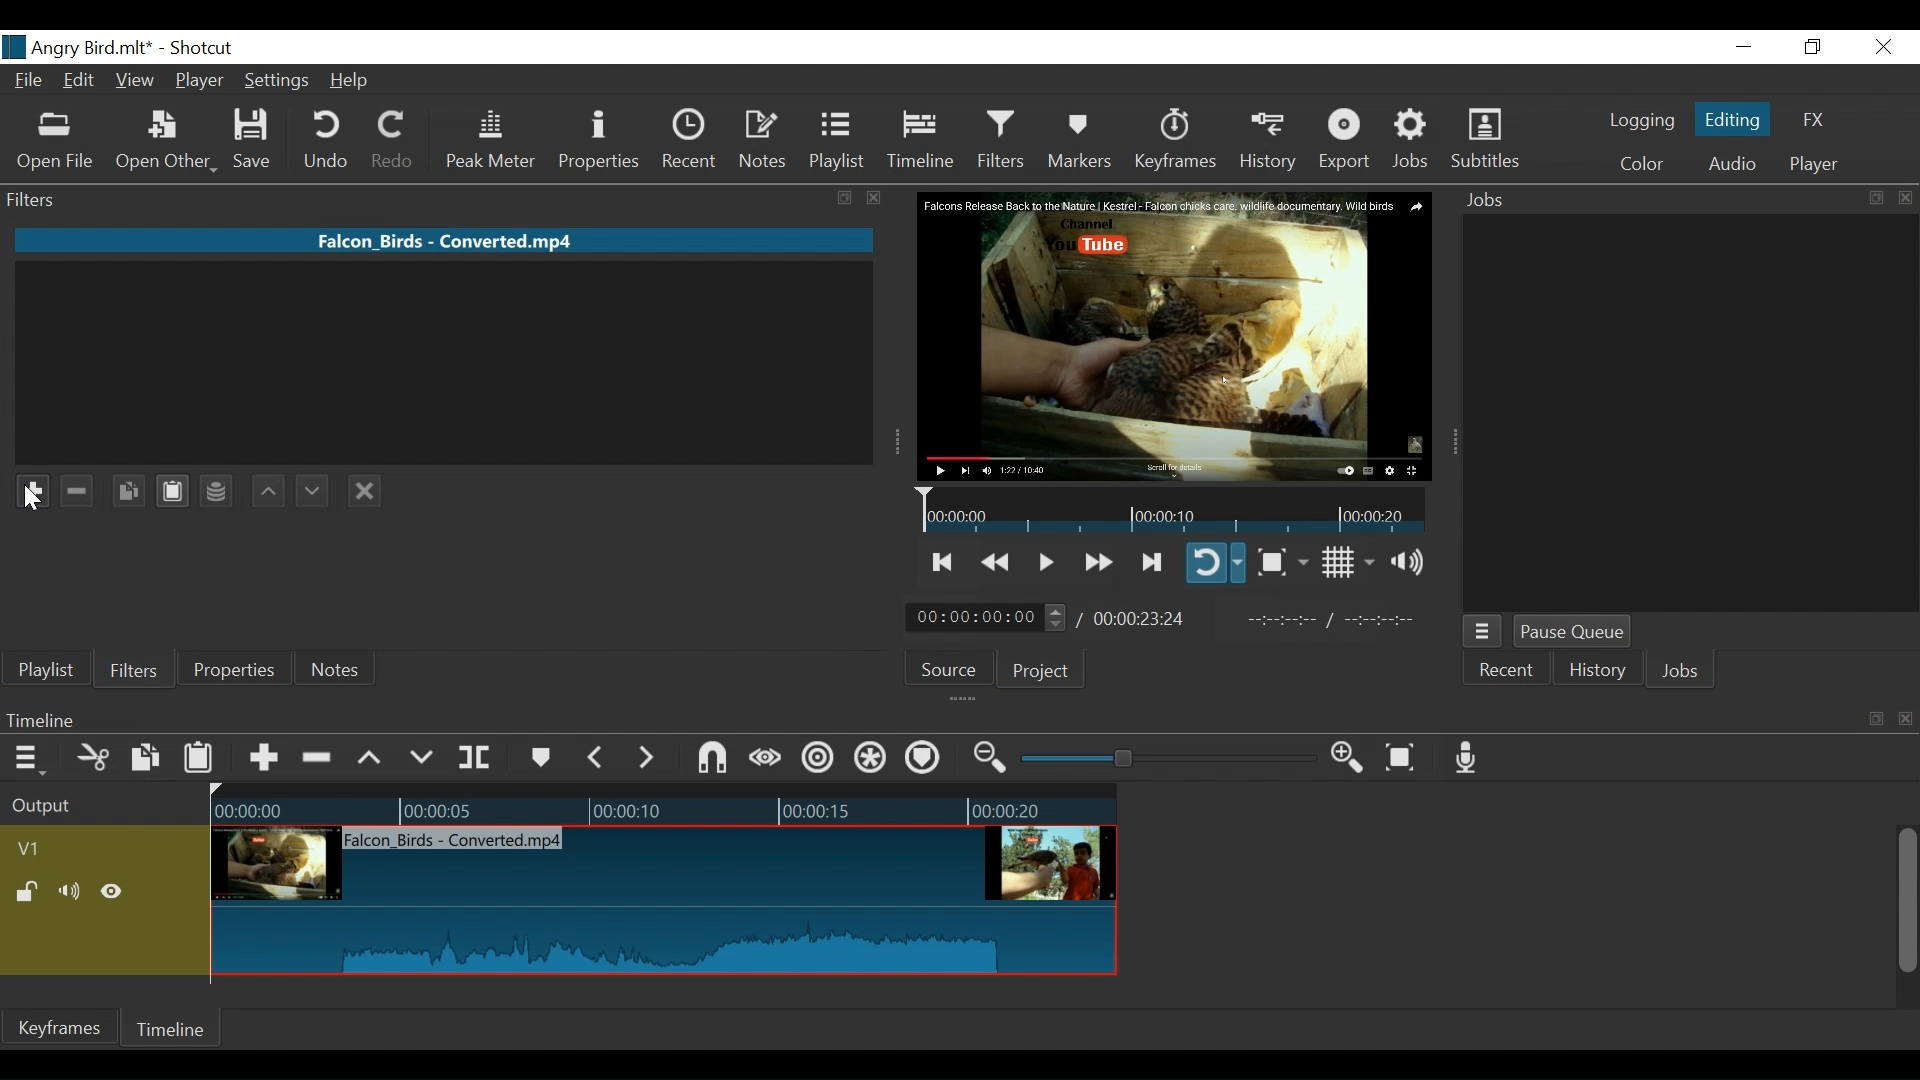 The image size is (1920, 1080). Describe the element at coordinates (649, 757) in the screenshot. I see `Next Marker` at that location.